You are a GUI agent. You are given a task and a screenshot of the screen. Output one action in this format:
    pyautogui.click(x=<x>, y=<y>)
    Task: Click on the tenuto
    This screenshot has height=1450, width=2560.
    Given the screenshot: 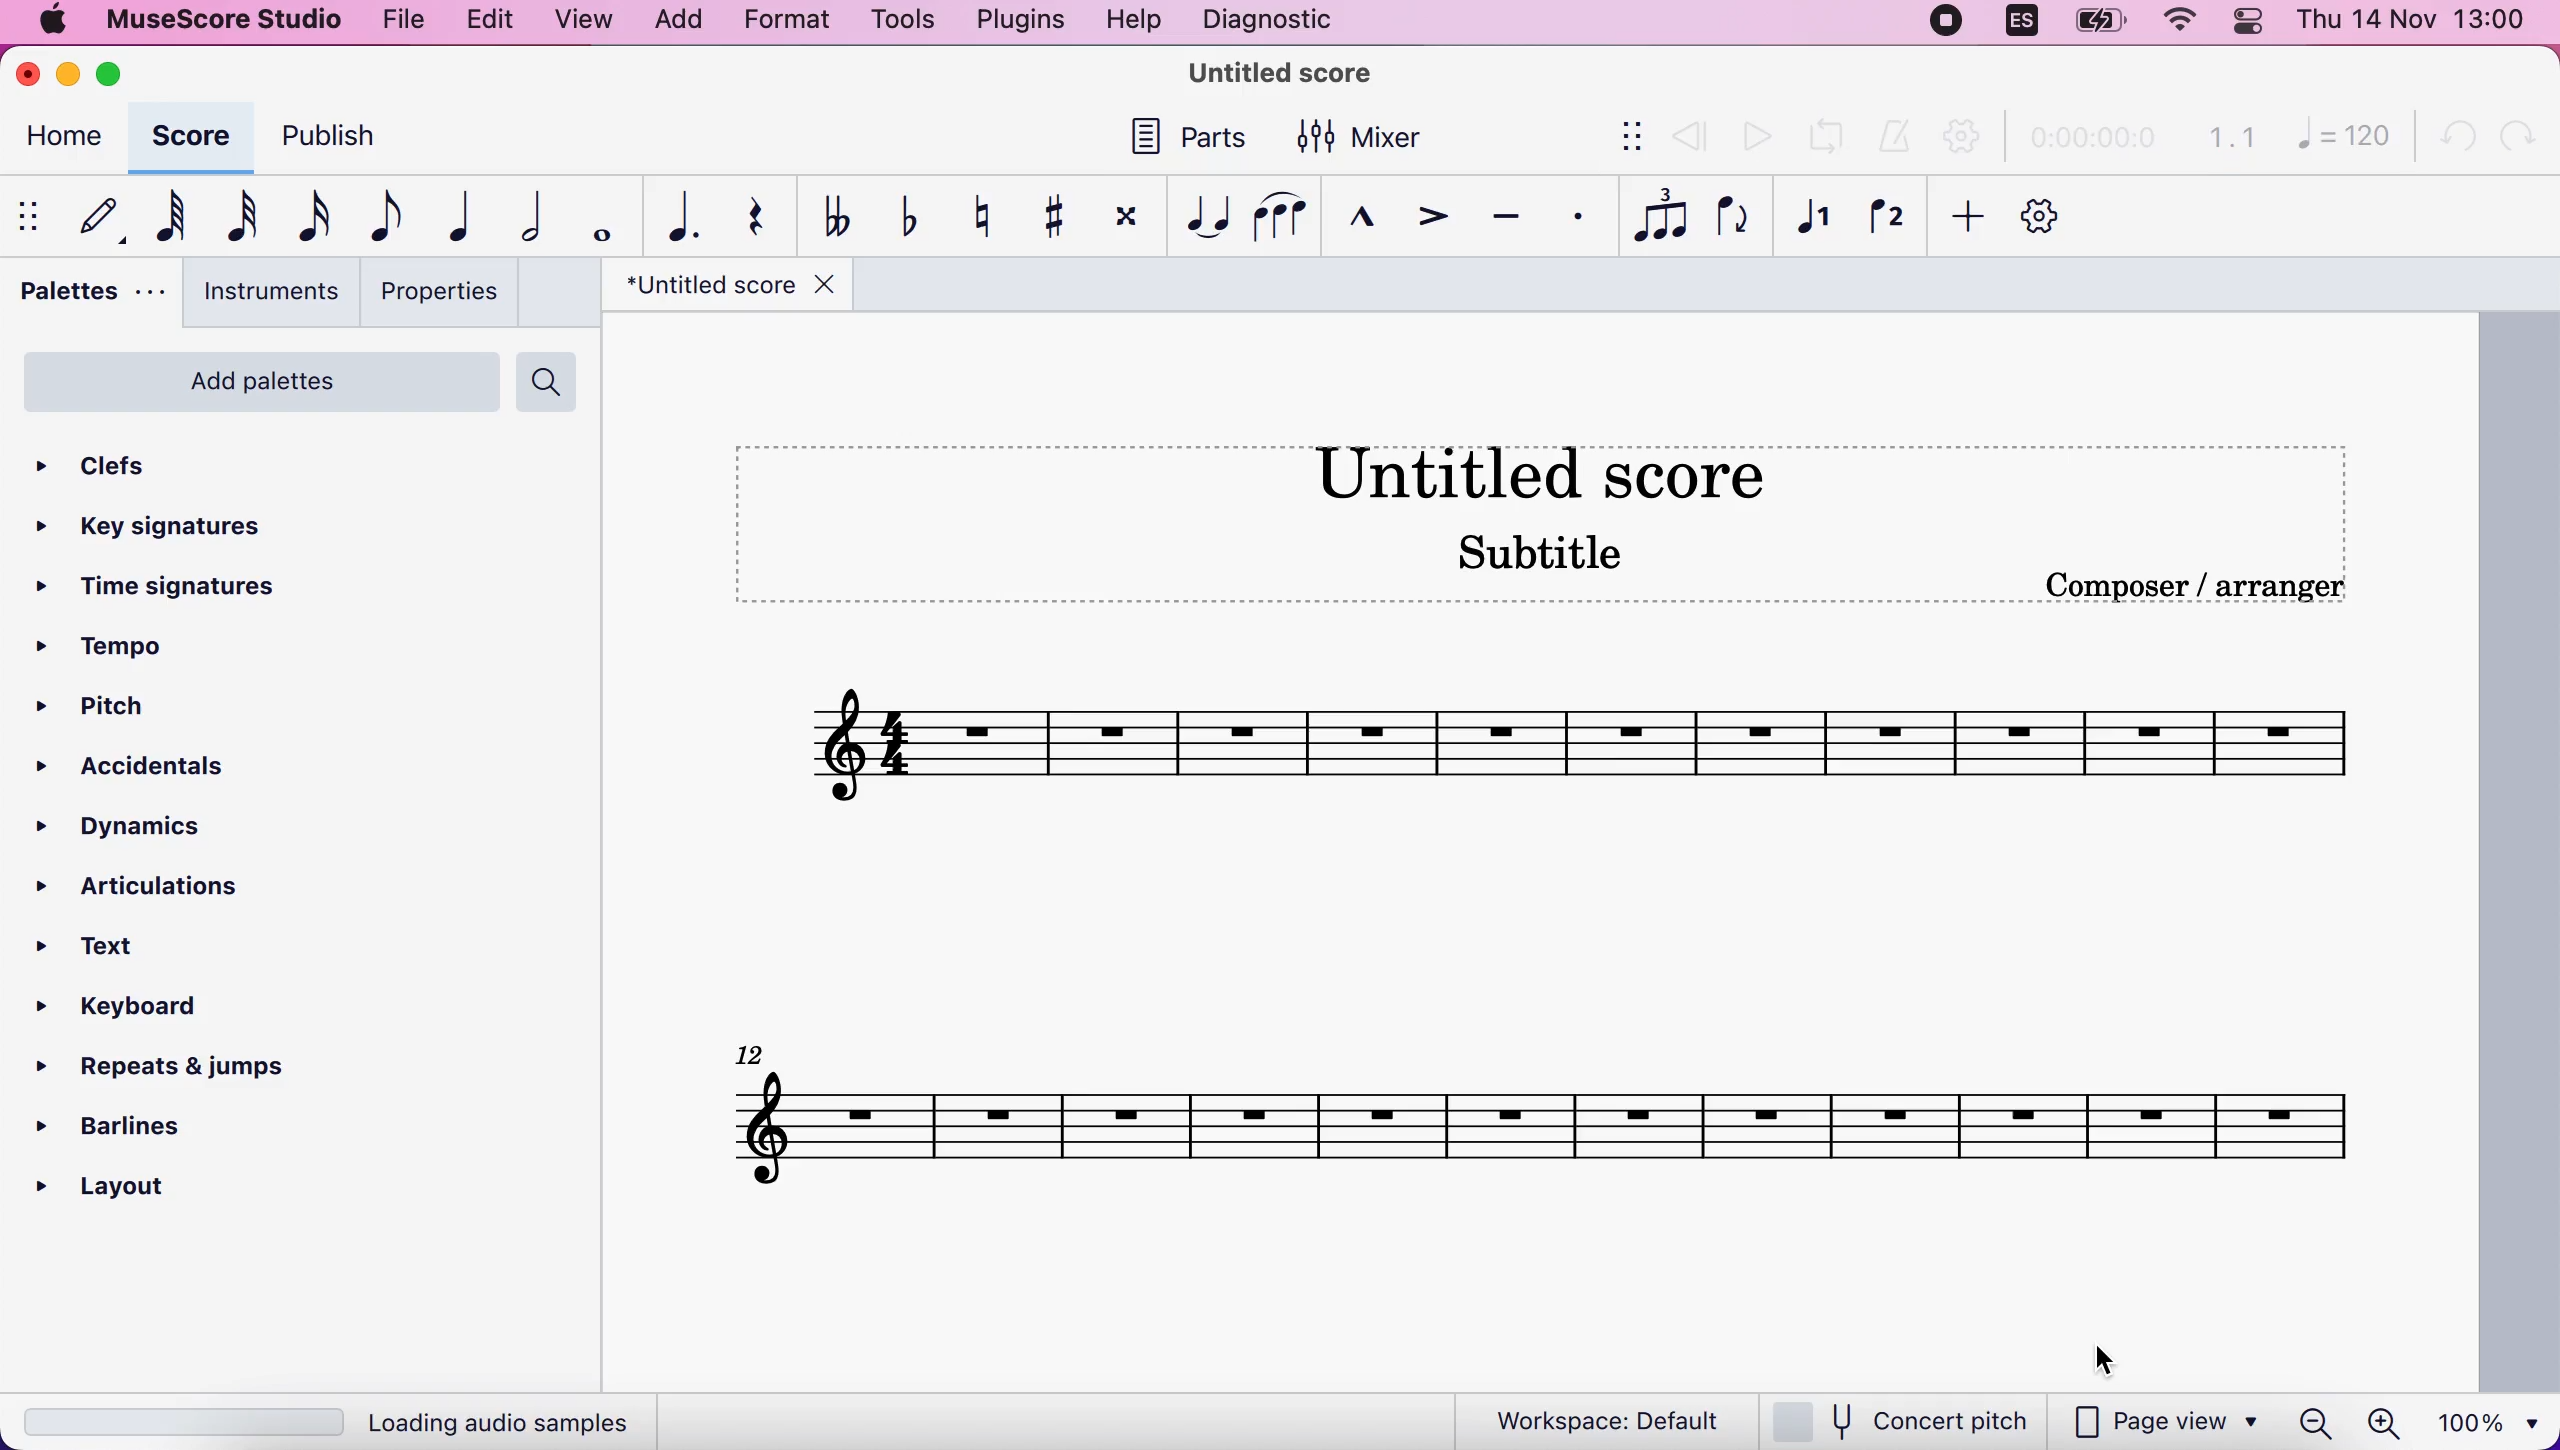 What is the action you would take?
    pyautogui.click(x=1507, y=223)
    